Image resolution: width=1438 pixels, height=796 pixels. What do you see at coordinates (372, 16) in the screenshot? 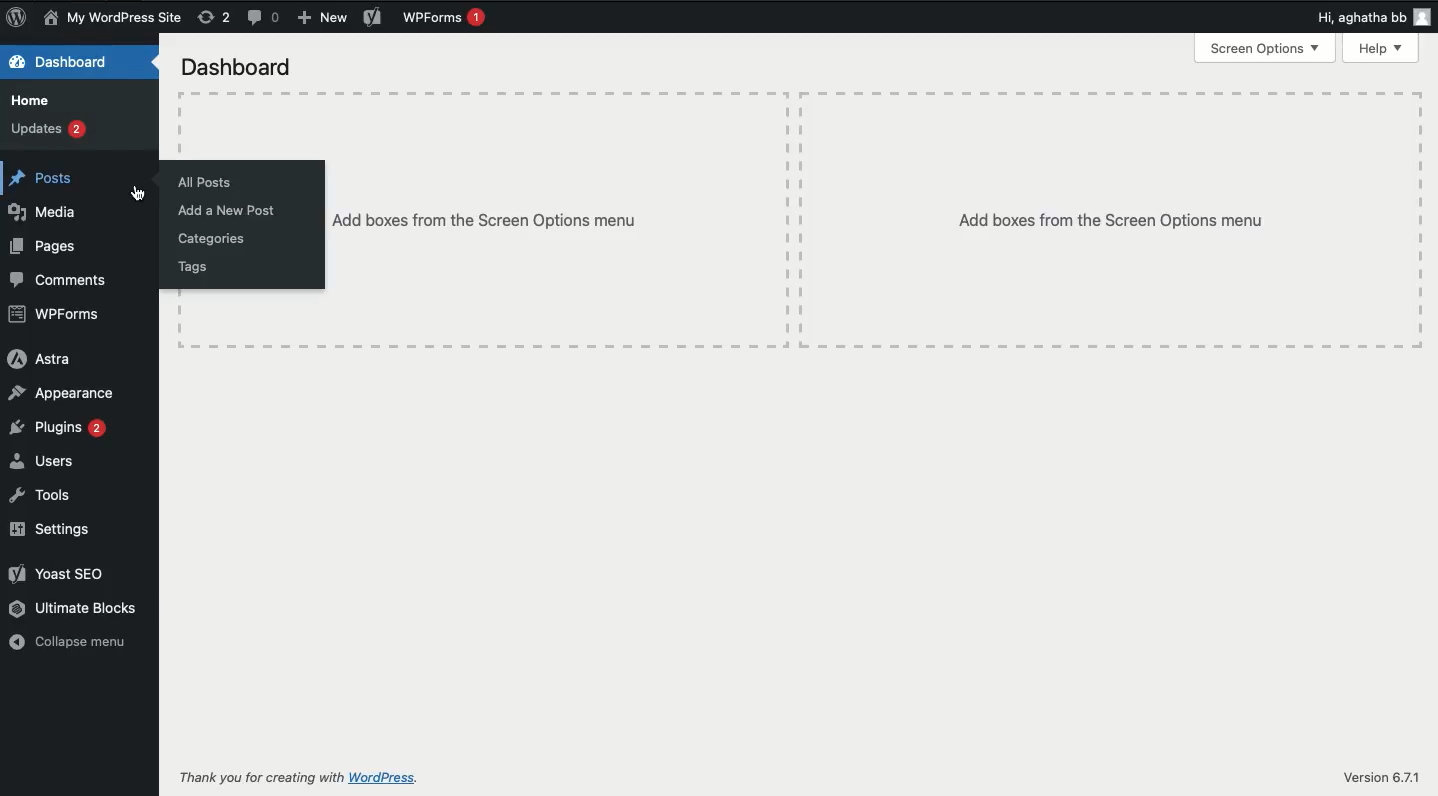
I see `Yoast` at bounding box center [372, 16].